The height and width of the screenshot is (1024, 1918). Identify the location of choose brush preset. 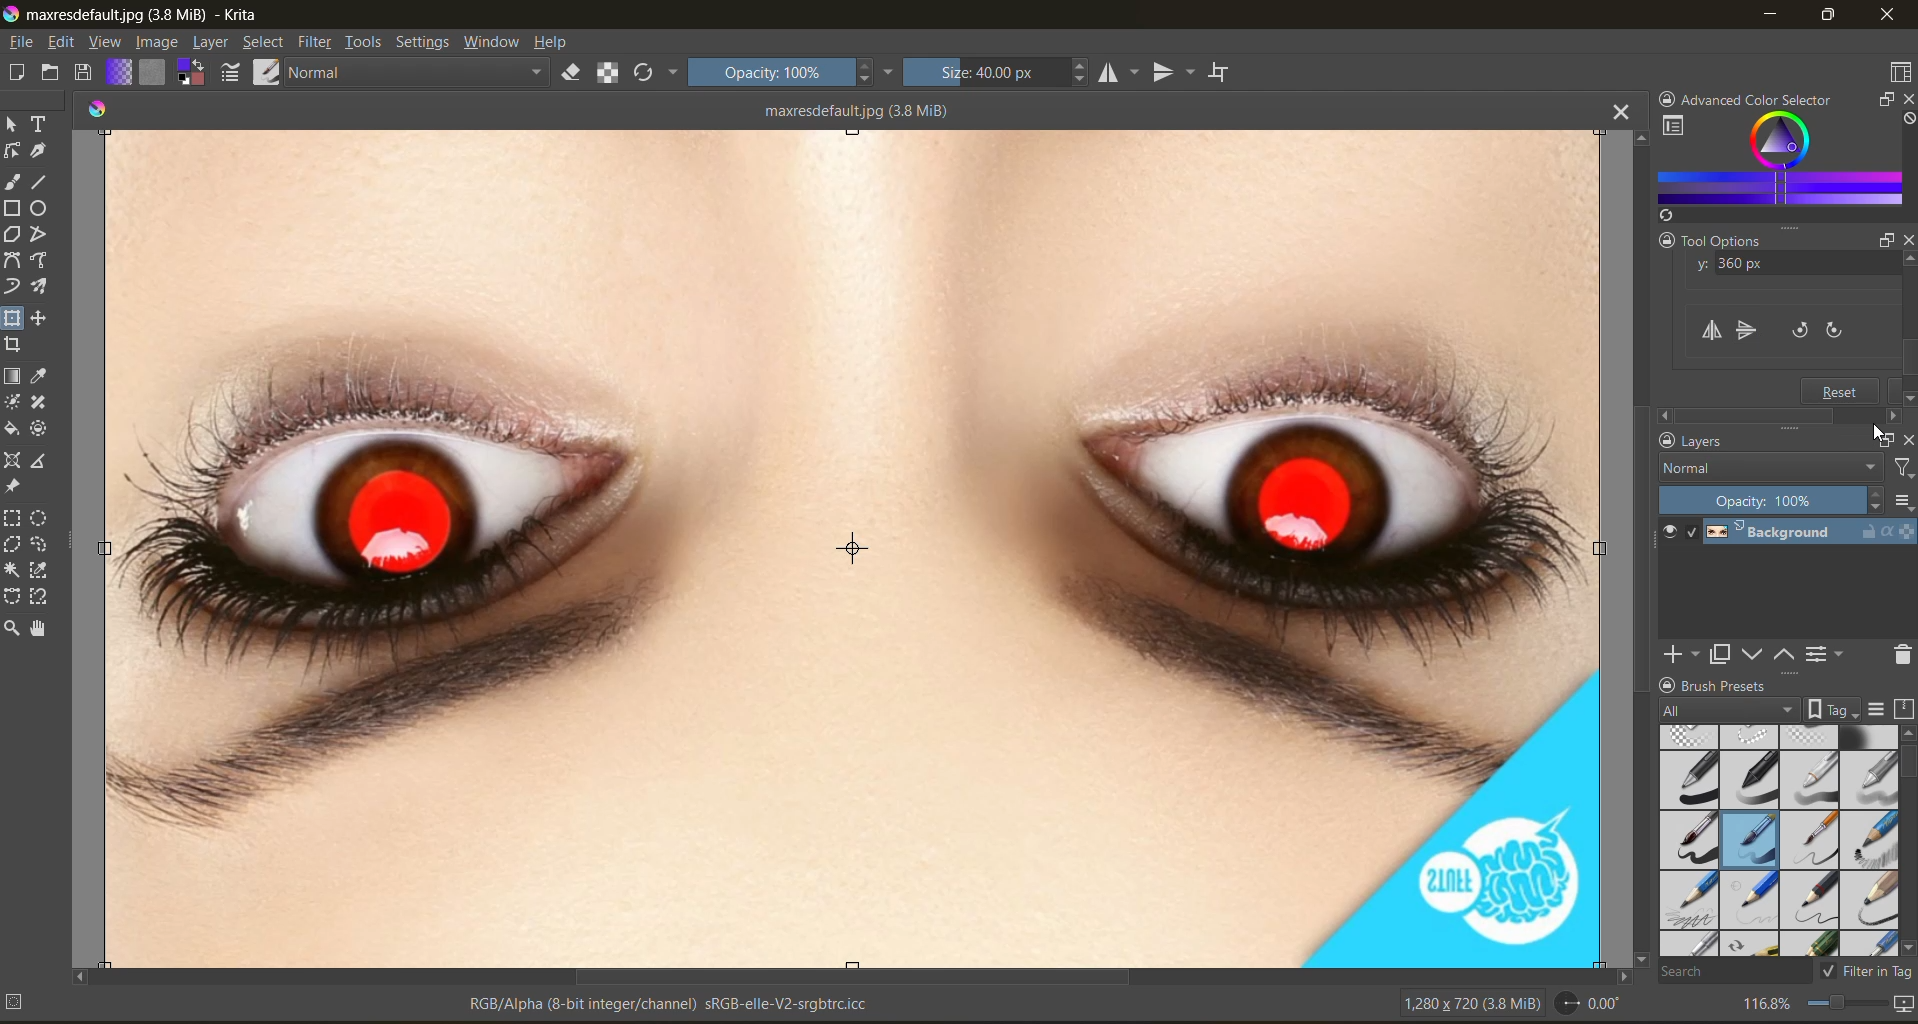
(265, 72).